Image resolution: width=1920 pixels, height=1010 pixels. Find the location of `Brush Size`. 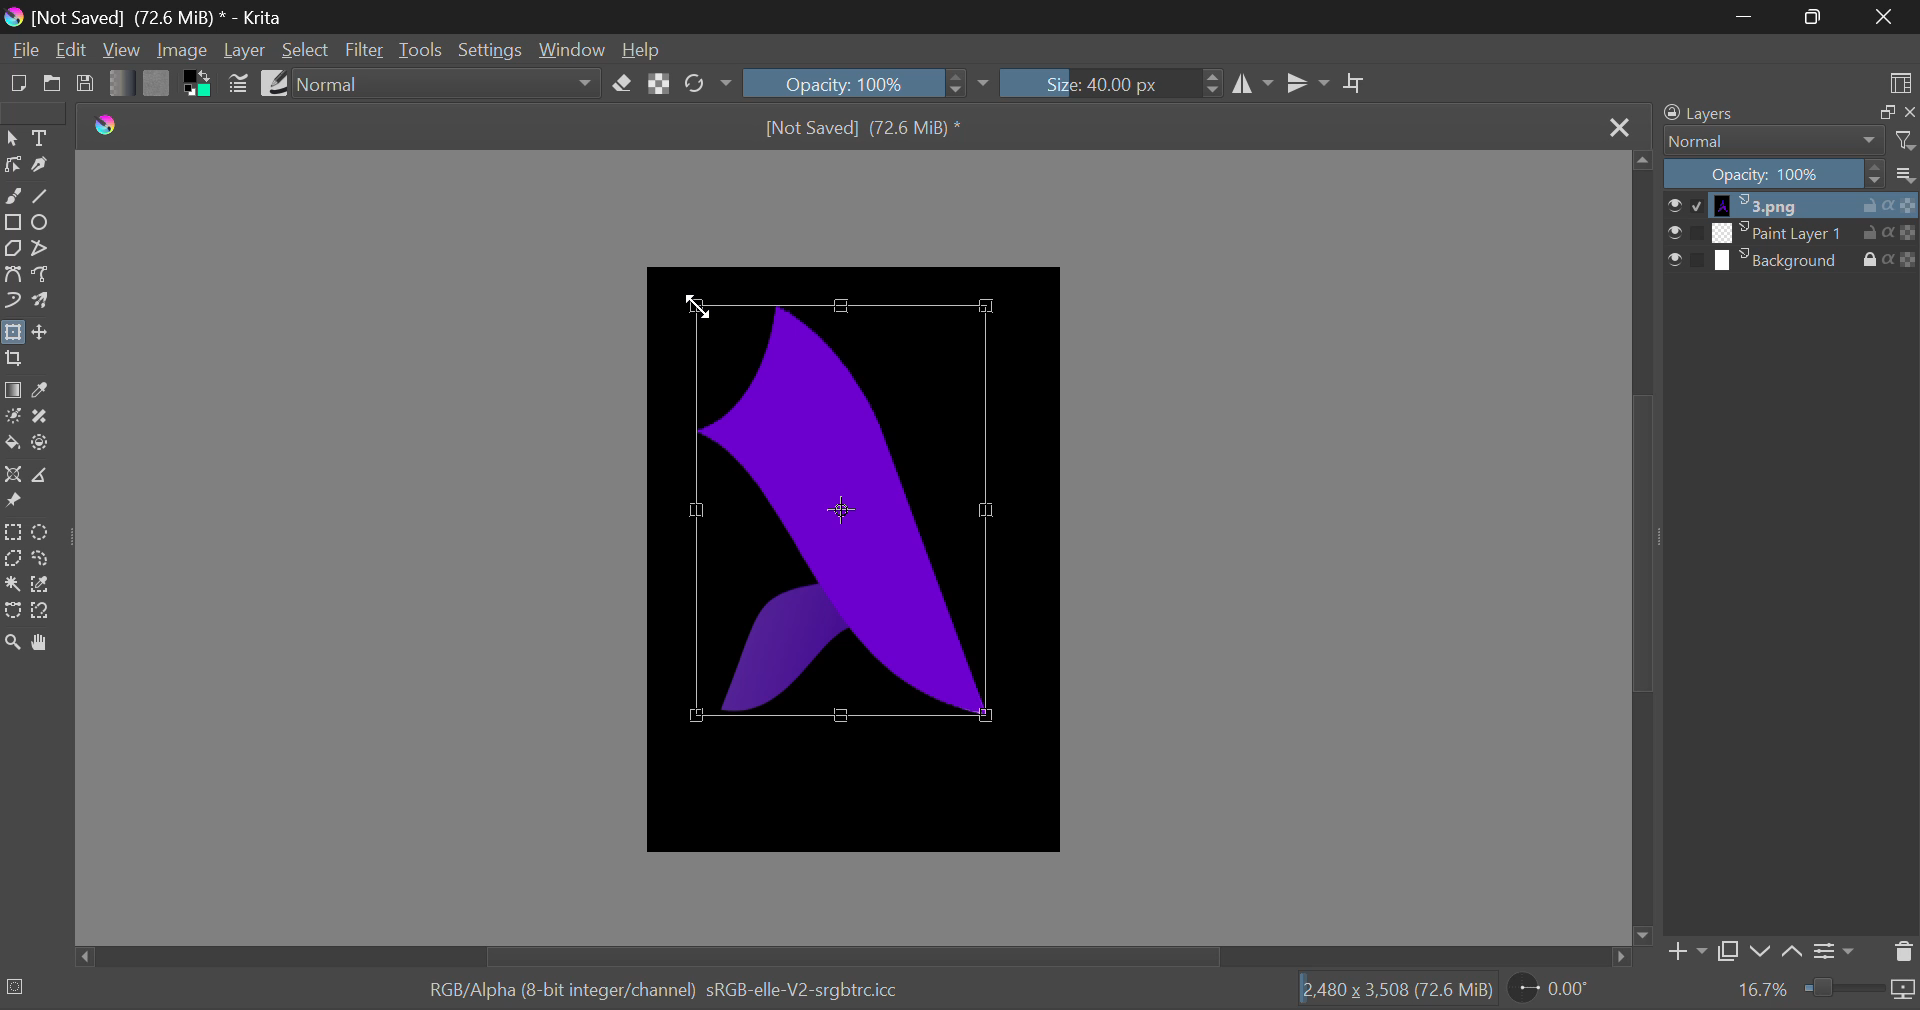

Brush Size is located at coordinates (1111, 84).